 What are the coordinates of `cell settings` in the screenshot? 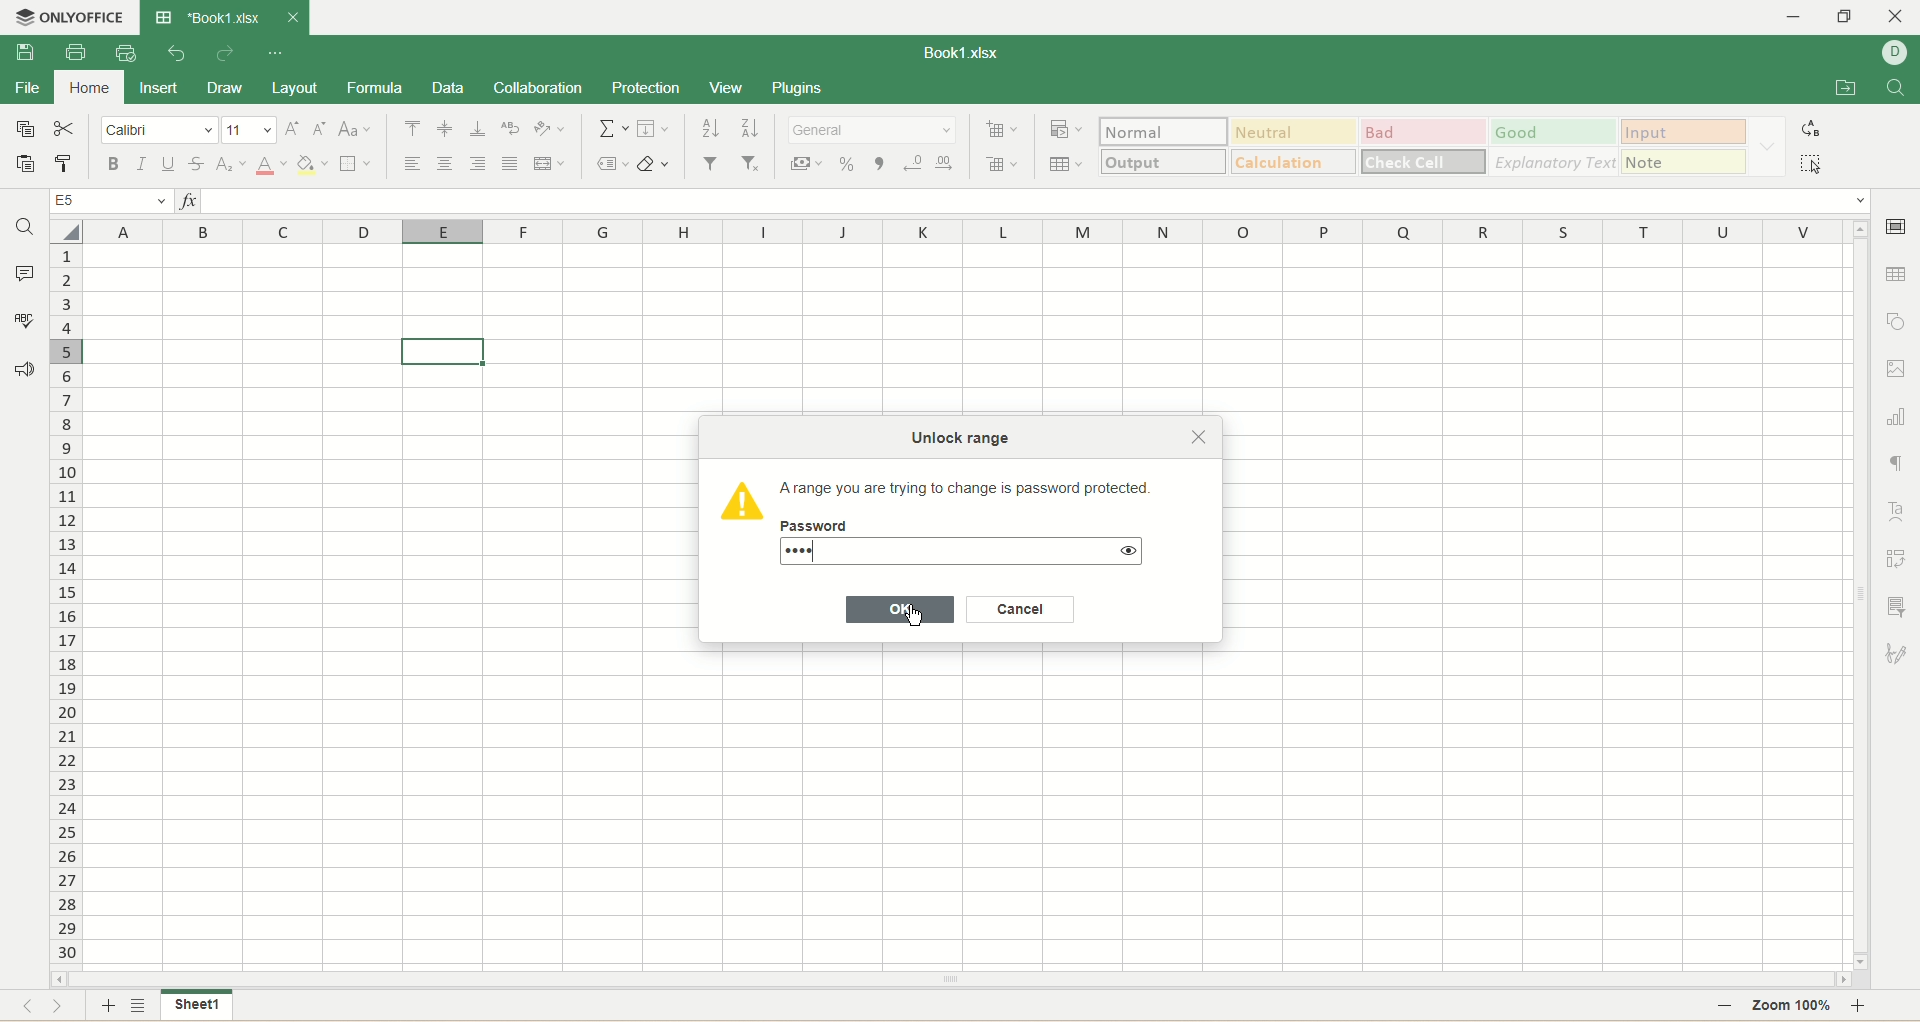 It's located at (1900, 228).